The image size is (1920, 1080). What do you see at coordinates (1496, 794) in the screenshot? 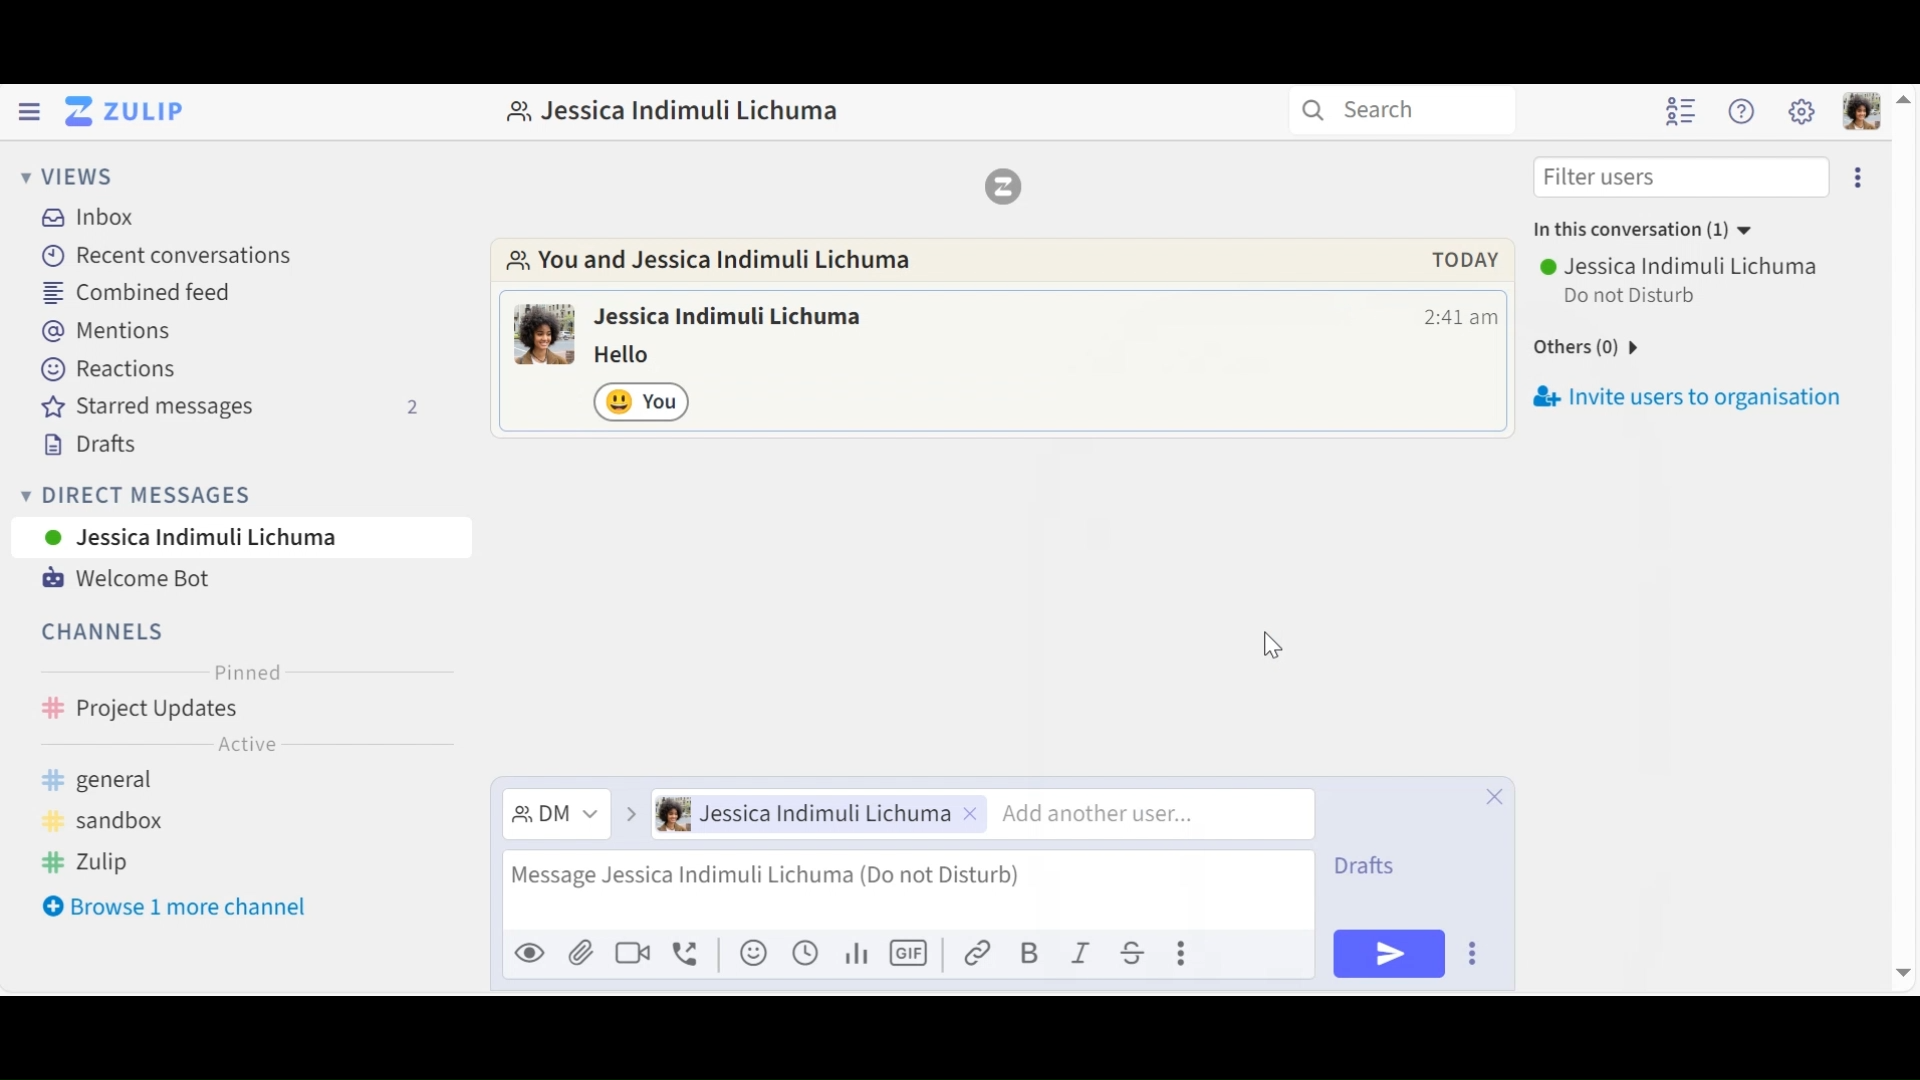
I see `Close` at bounding box center [1496, 794].